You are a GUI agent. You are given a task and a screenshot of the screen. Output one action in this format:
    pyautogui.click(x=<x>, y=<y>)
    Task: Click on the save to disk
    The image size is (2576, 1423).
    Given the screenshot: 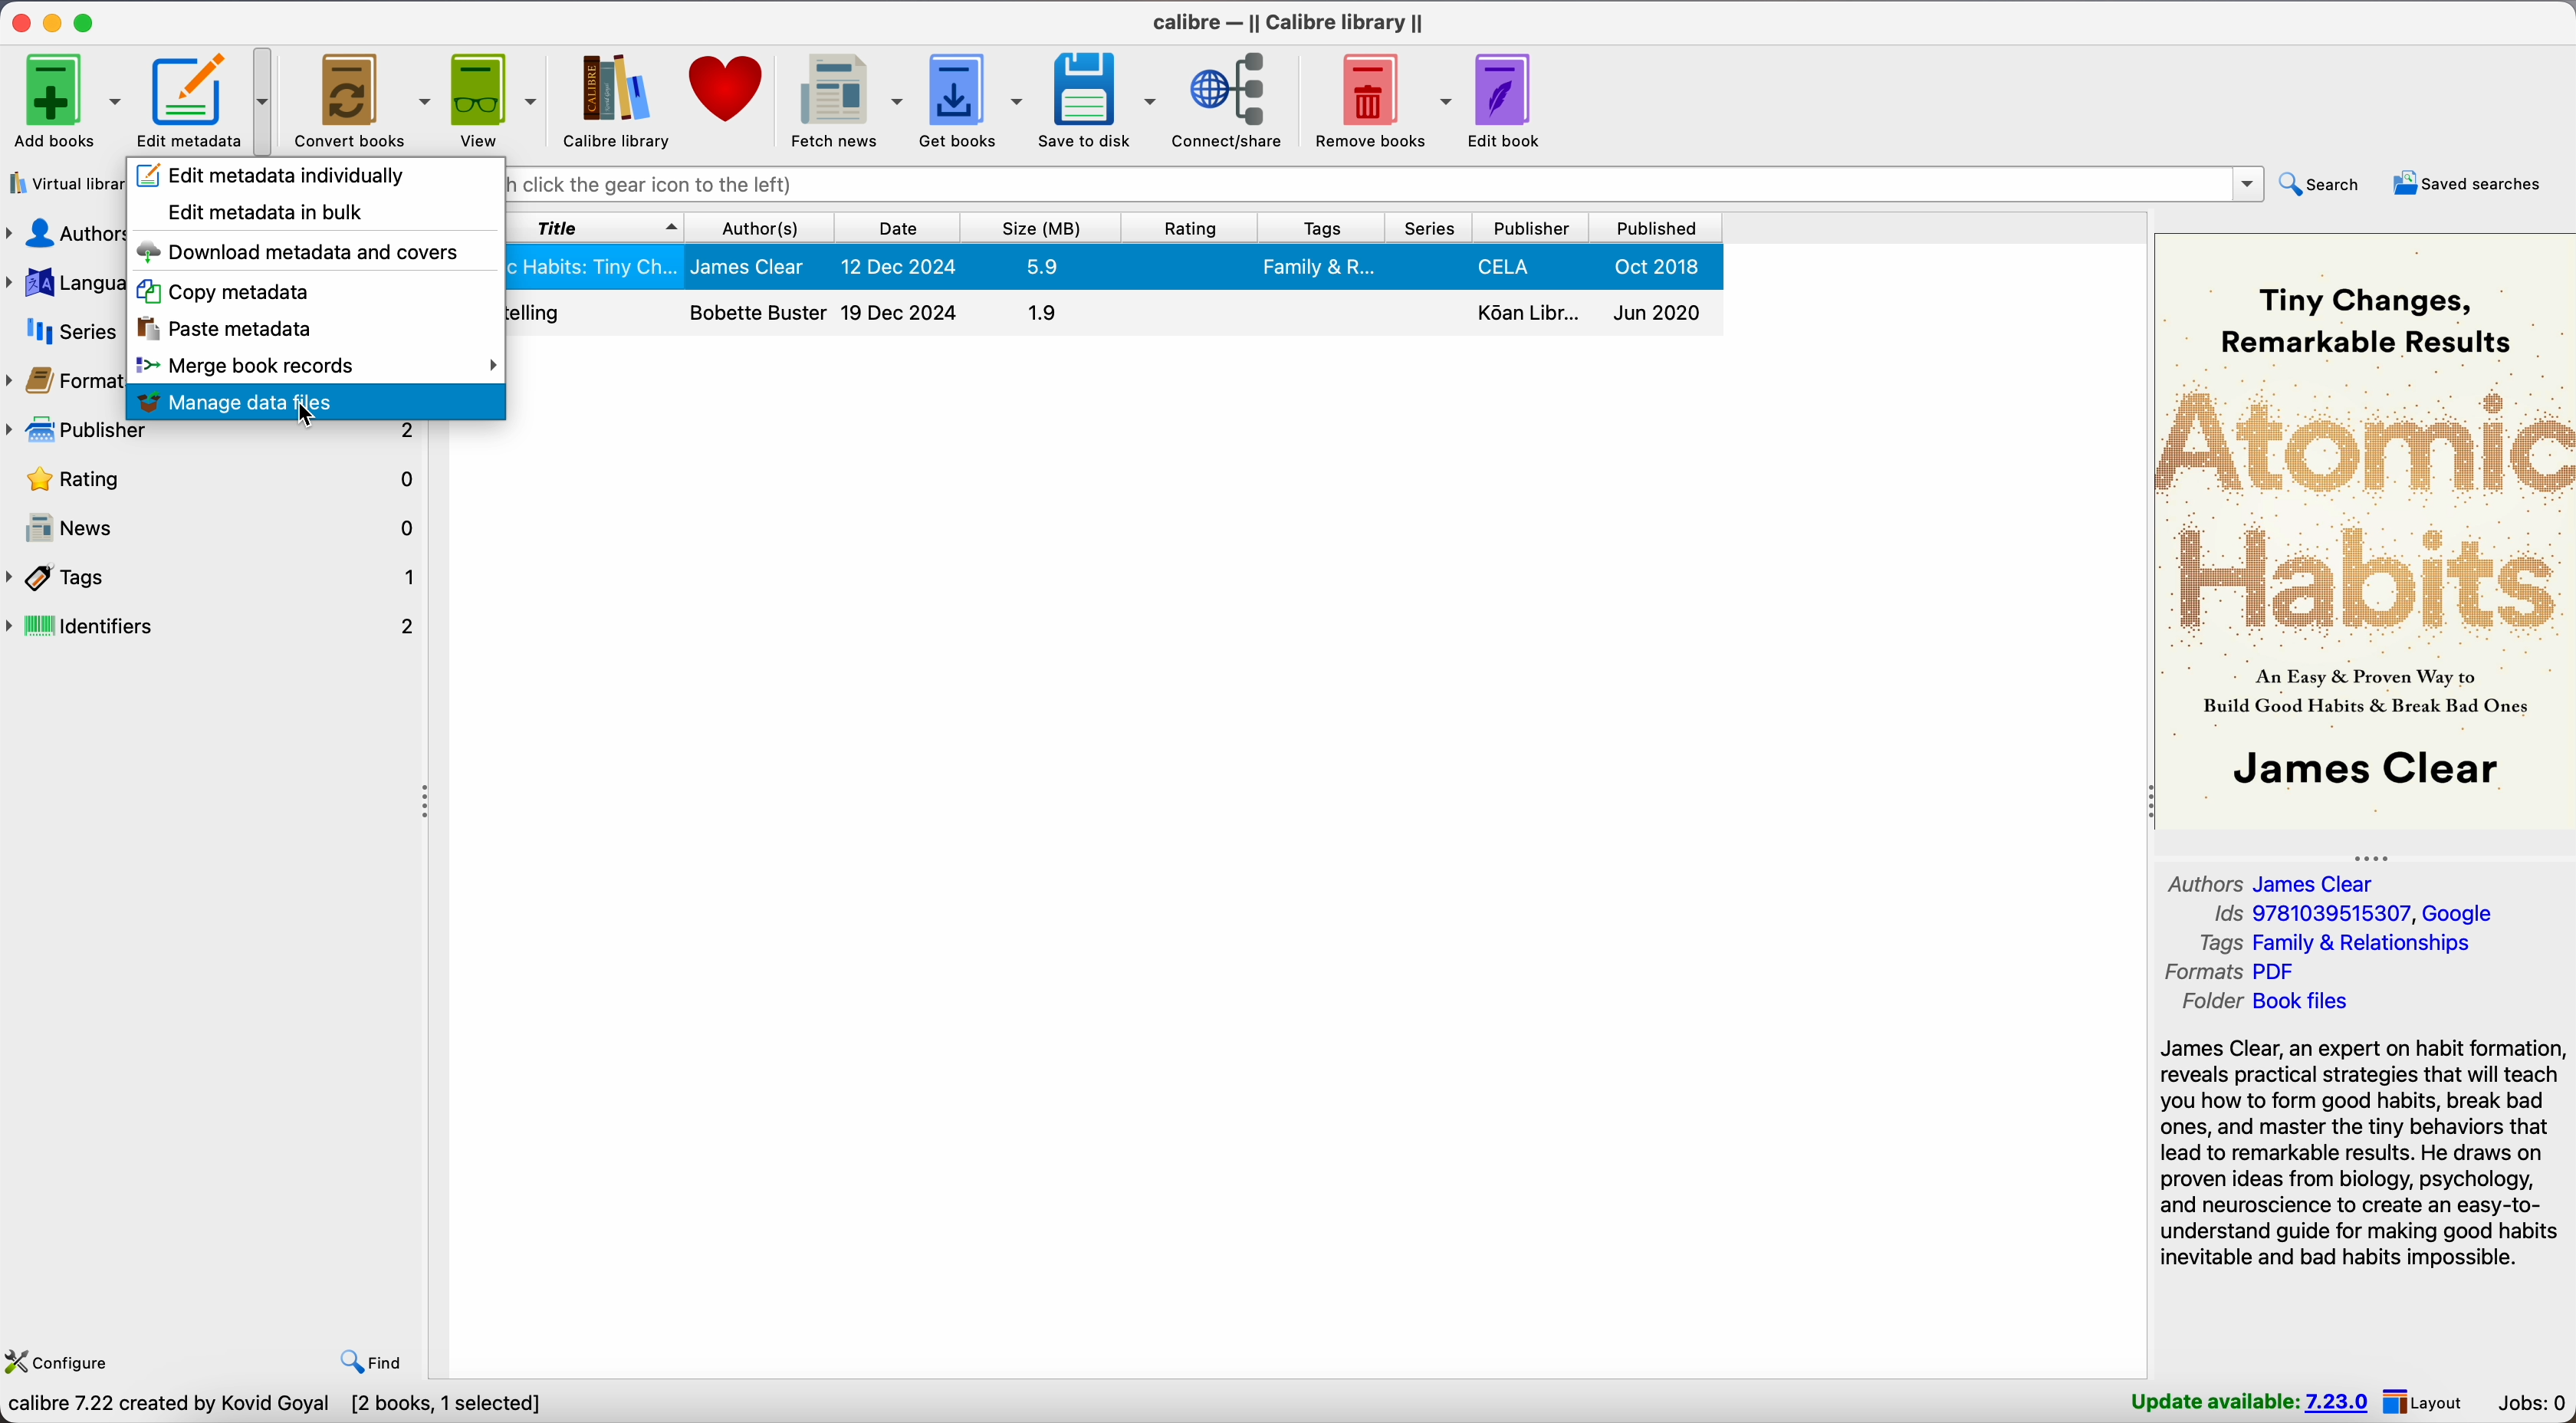 What is the action you would take?
    pyautogui.click(x=1098, y=101)
    